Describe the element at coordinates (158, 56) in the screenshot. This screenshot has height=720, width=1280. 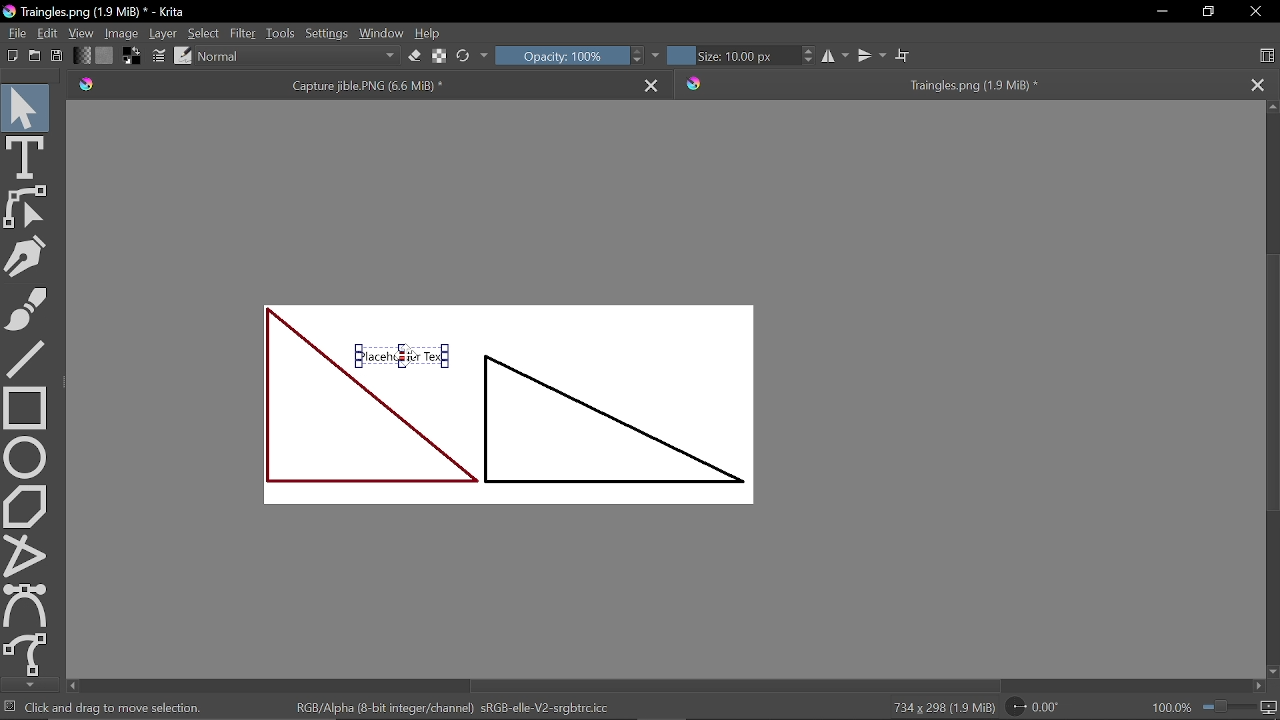
I see `Edit brush settings` at that location.